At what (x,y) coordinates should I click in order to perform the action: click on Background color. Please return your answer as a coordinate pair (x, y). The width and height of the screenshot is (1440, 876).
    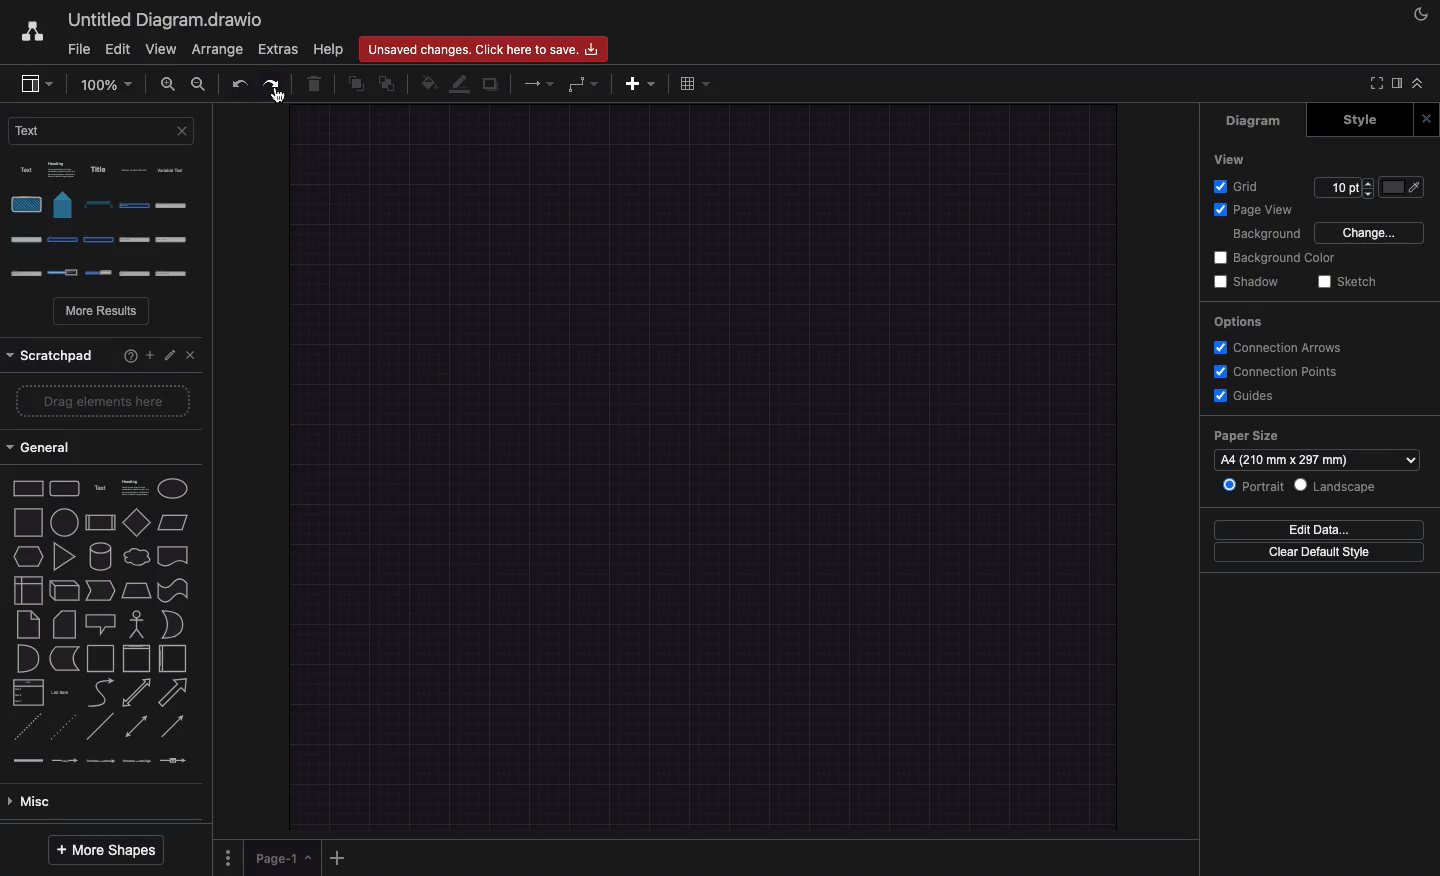
    Looking at the image, I should click on (1278, 256).